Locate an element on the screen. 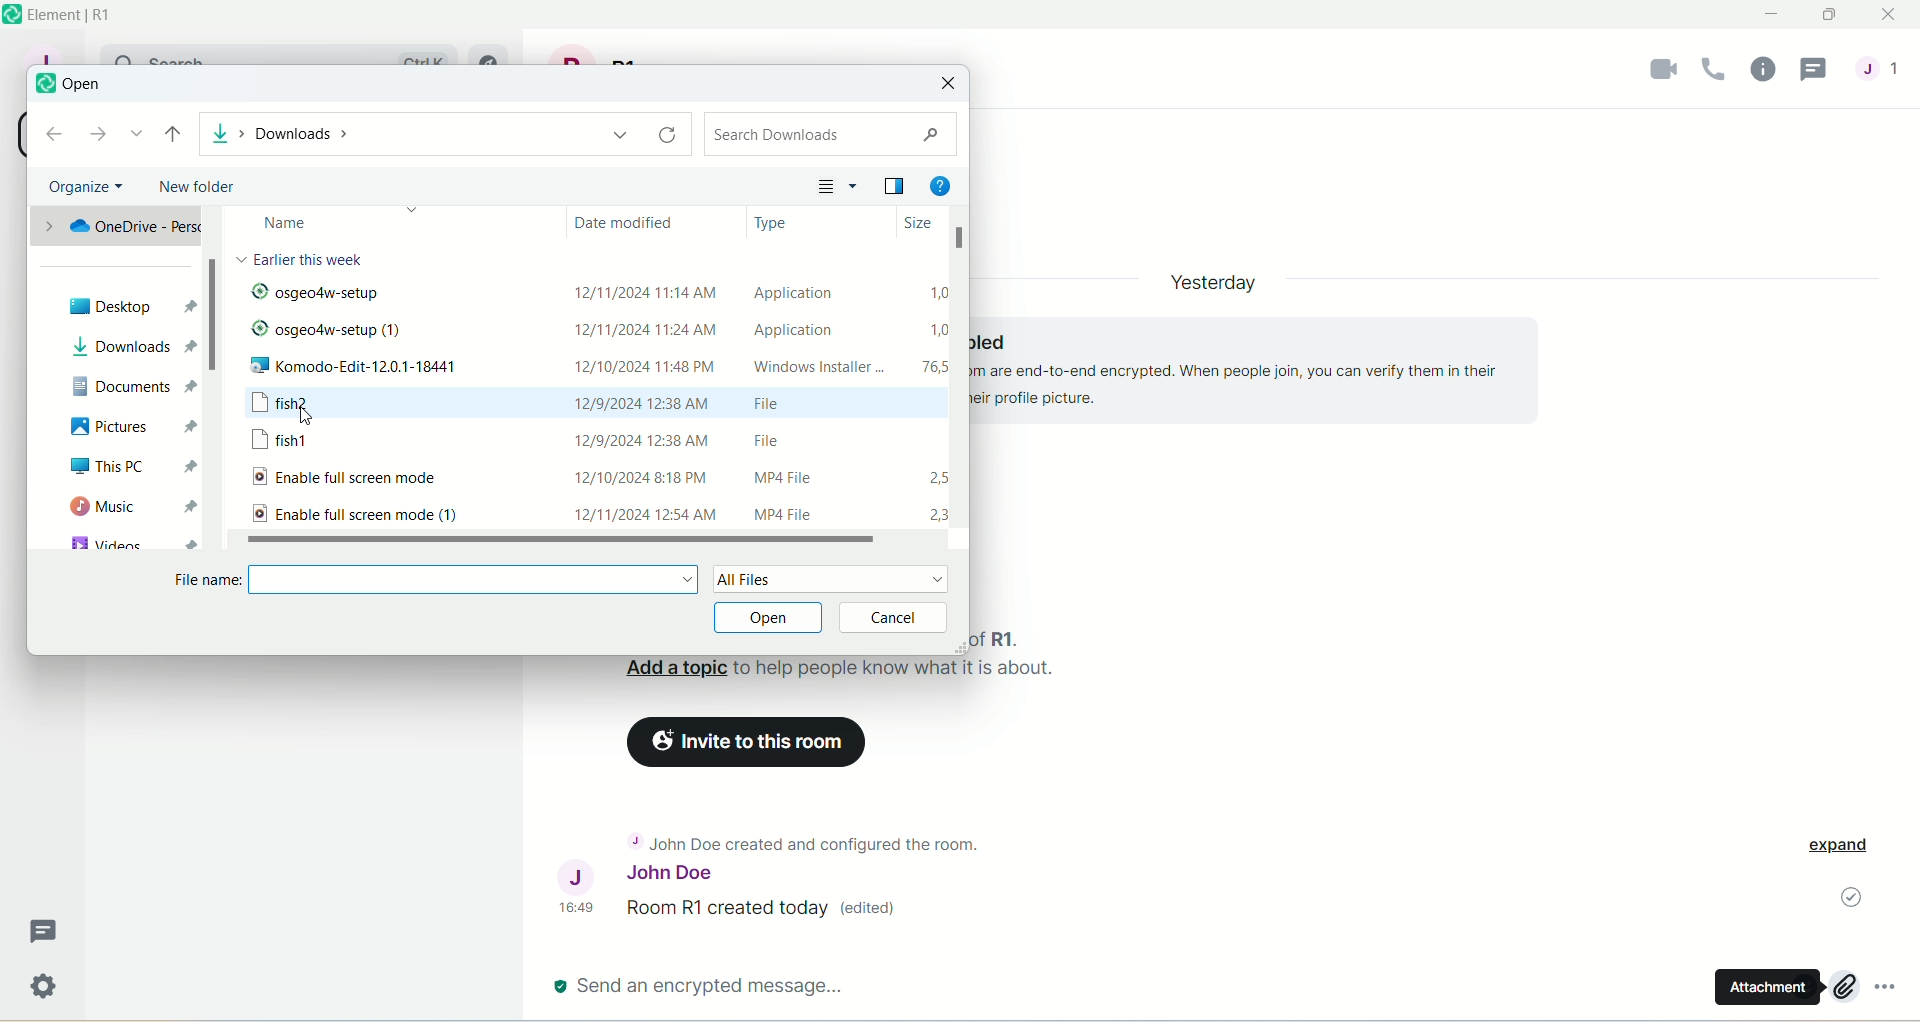 This screenshot has width=1920, height=1022. maximize is located at coordinates (1832, 19).